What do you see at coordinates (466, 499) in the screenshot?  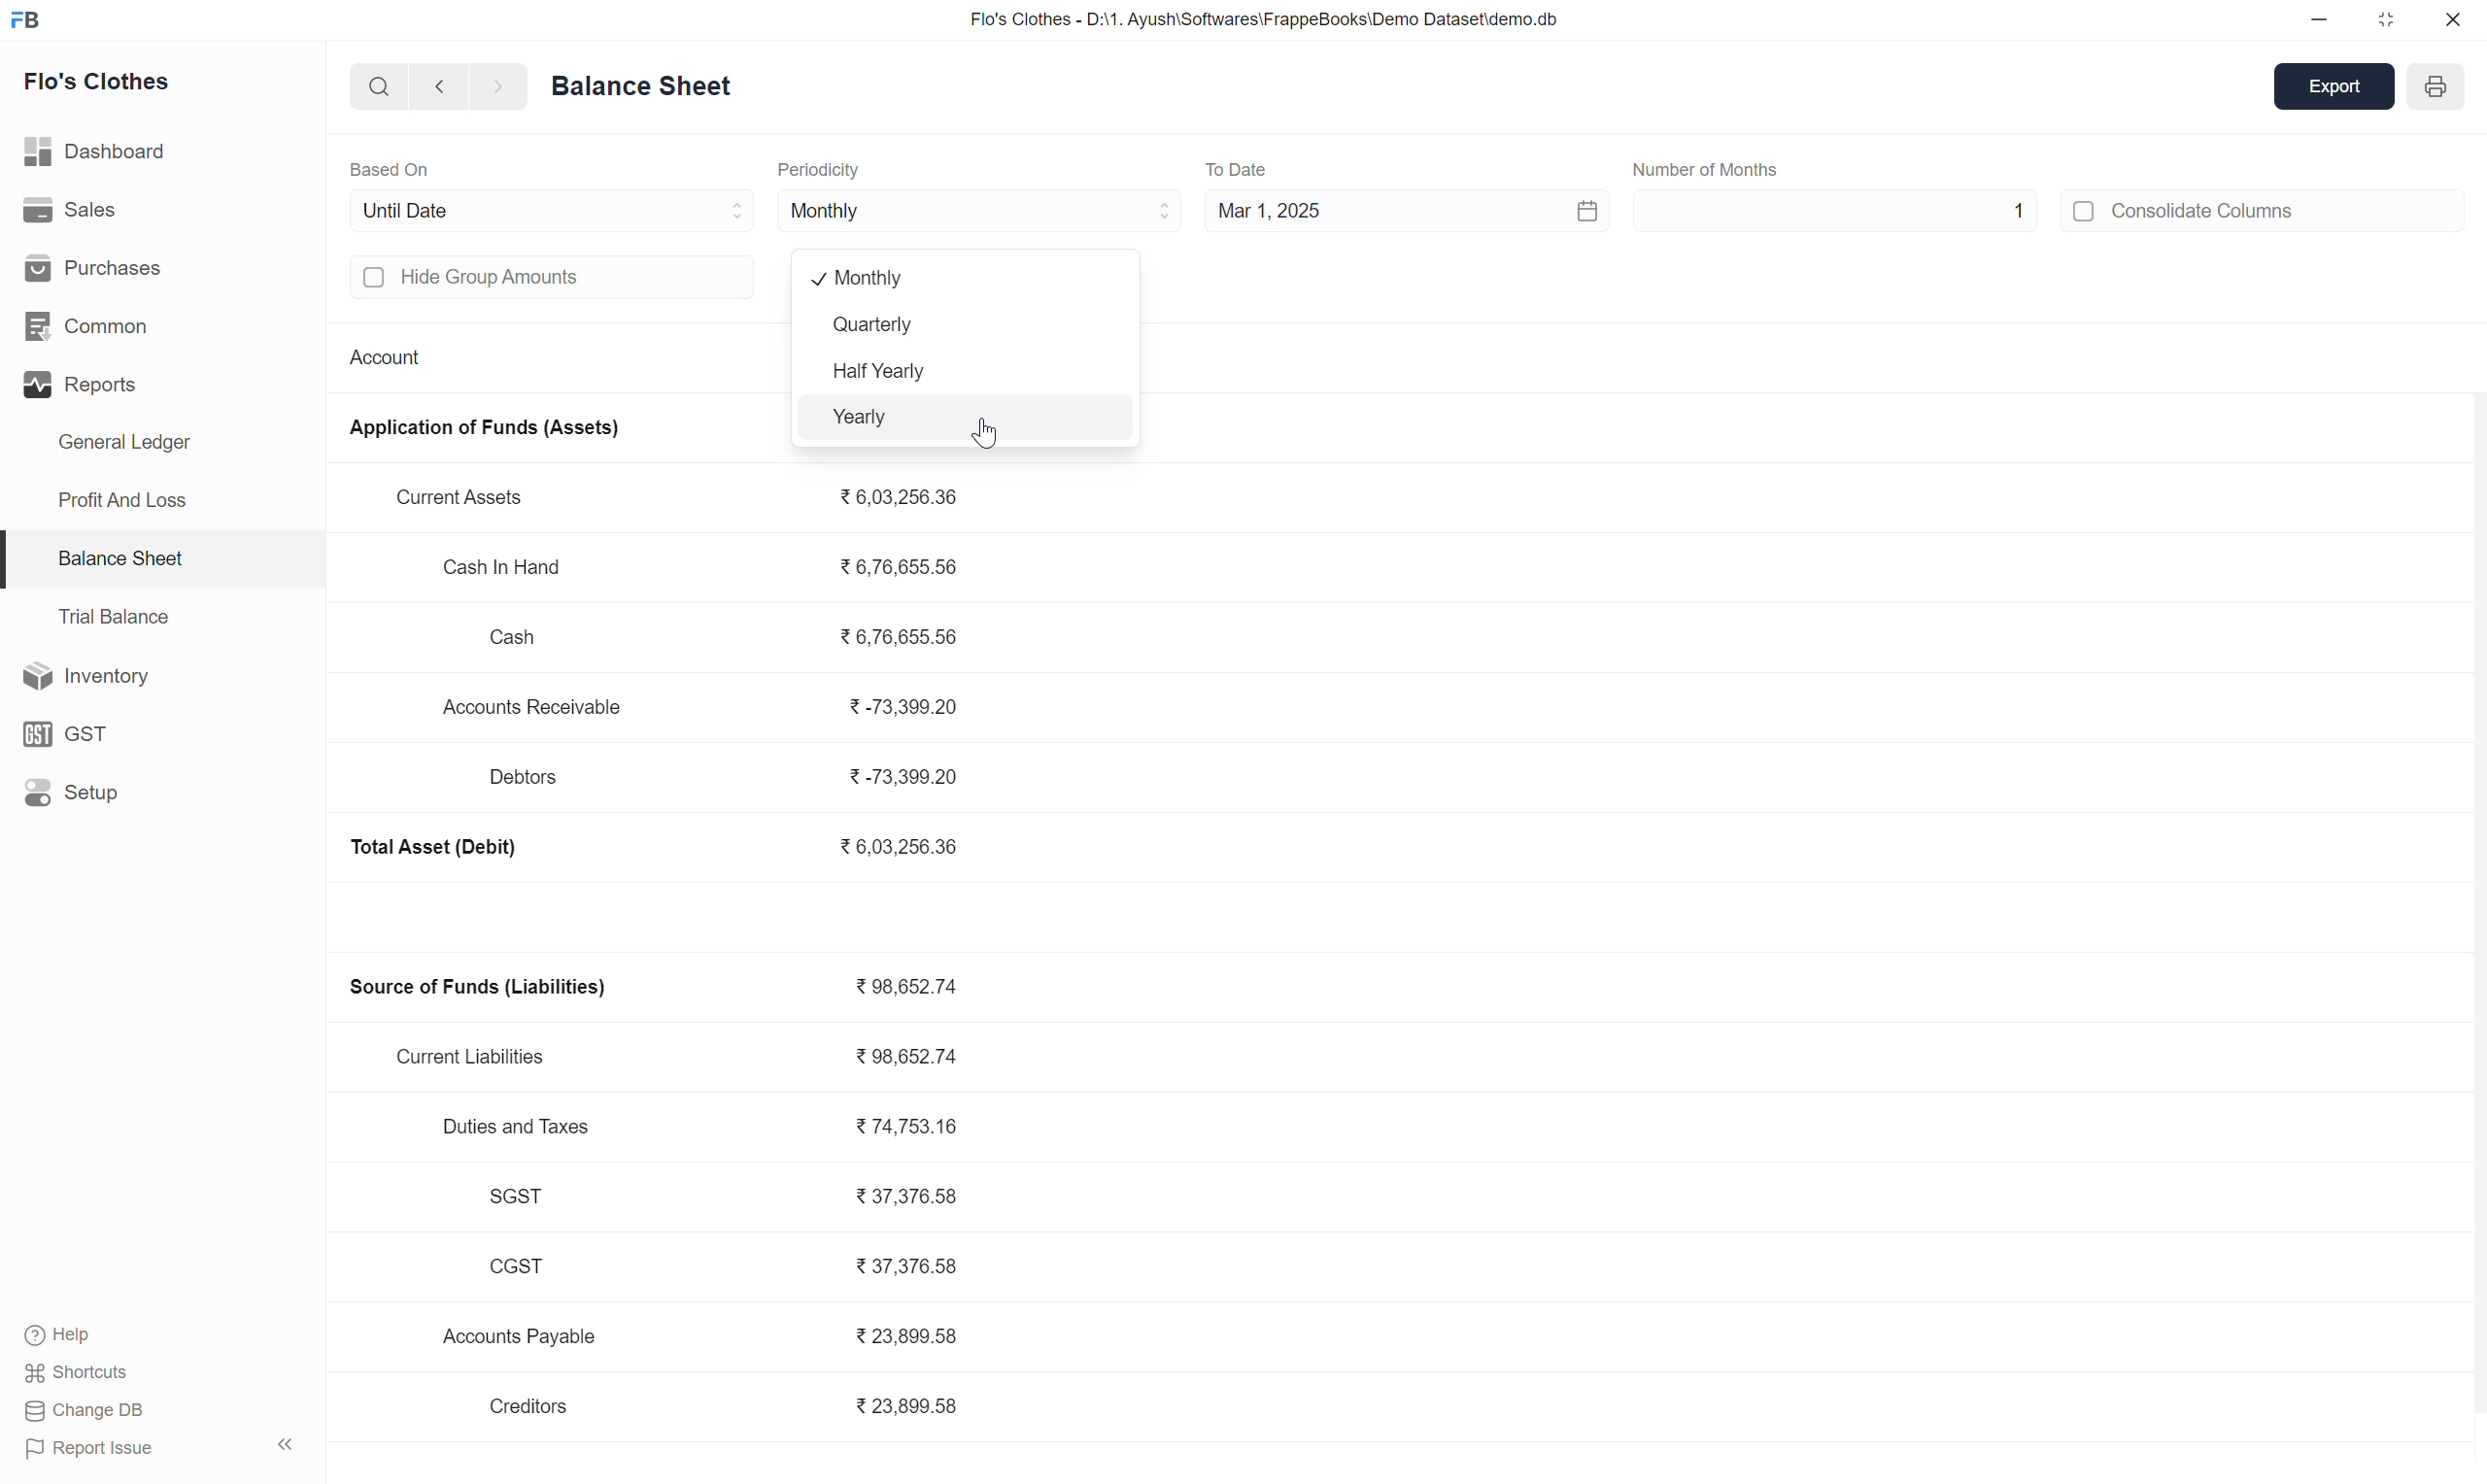 I see `Current Assets` at bounding box center [466, 499].